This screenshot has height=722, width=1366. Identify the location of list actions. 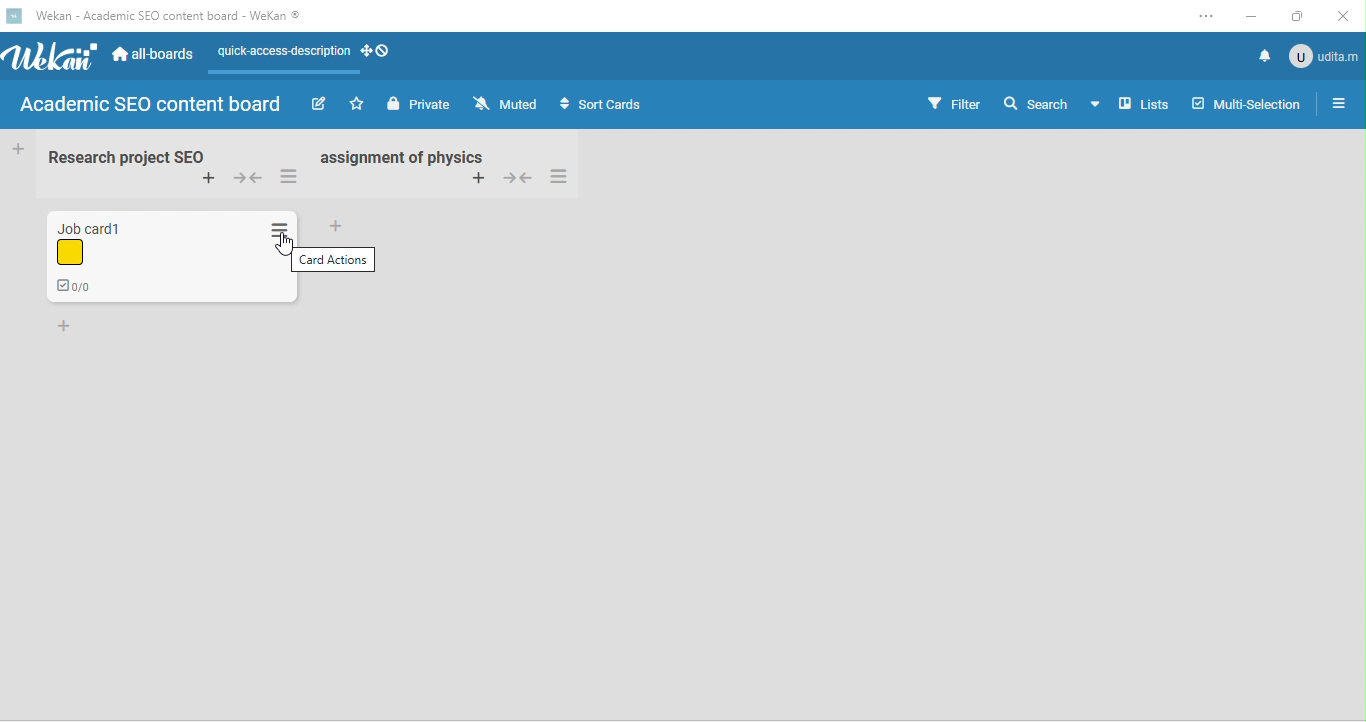
(570, 178).